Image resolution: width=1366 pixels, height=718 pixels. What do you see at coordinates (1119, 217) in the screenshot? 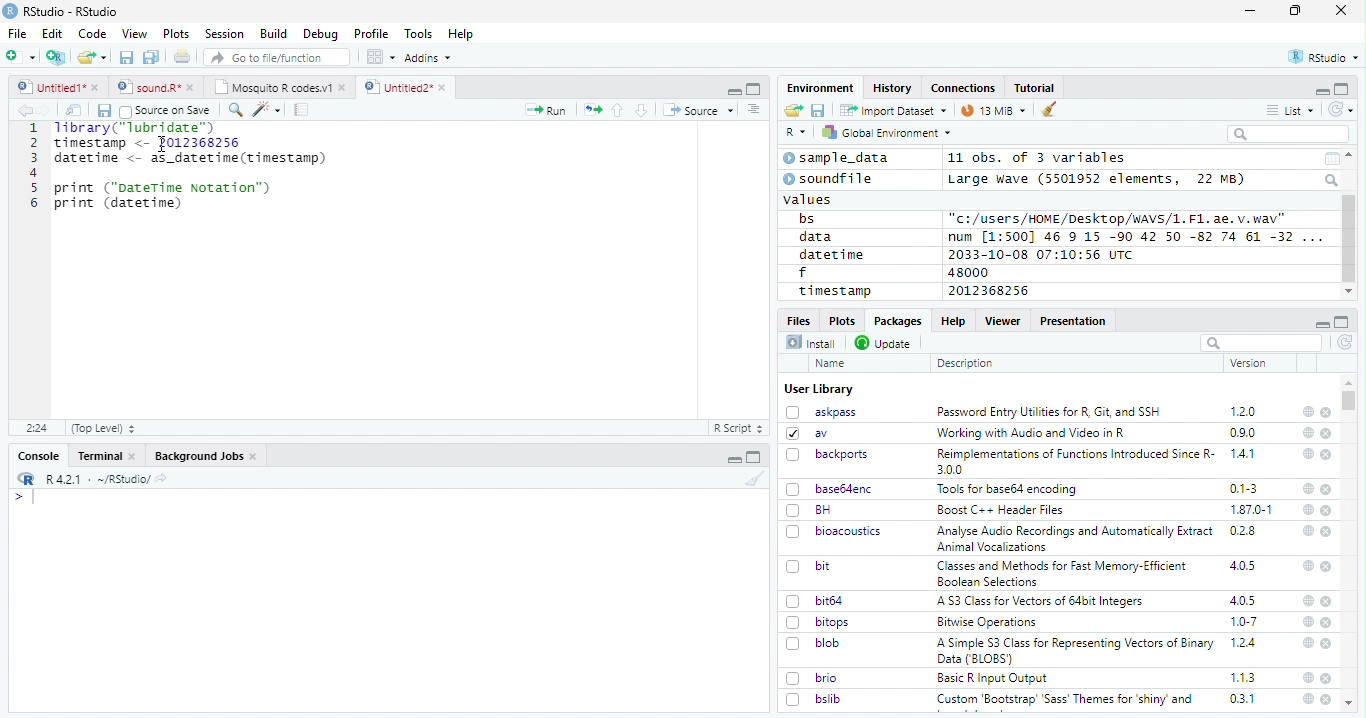
I see `"c:/users/HOME /Desktop/wWAVS/1.F1, ae. v.wav"` at bounding box center [1119, 217].